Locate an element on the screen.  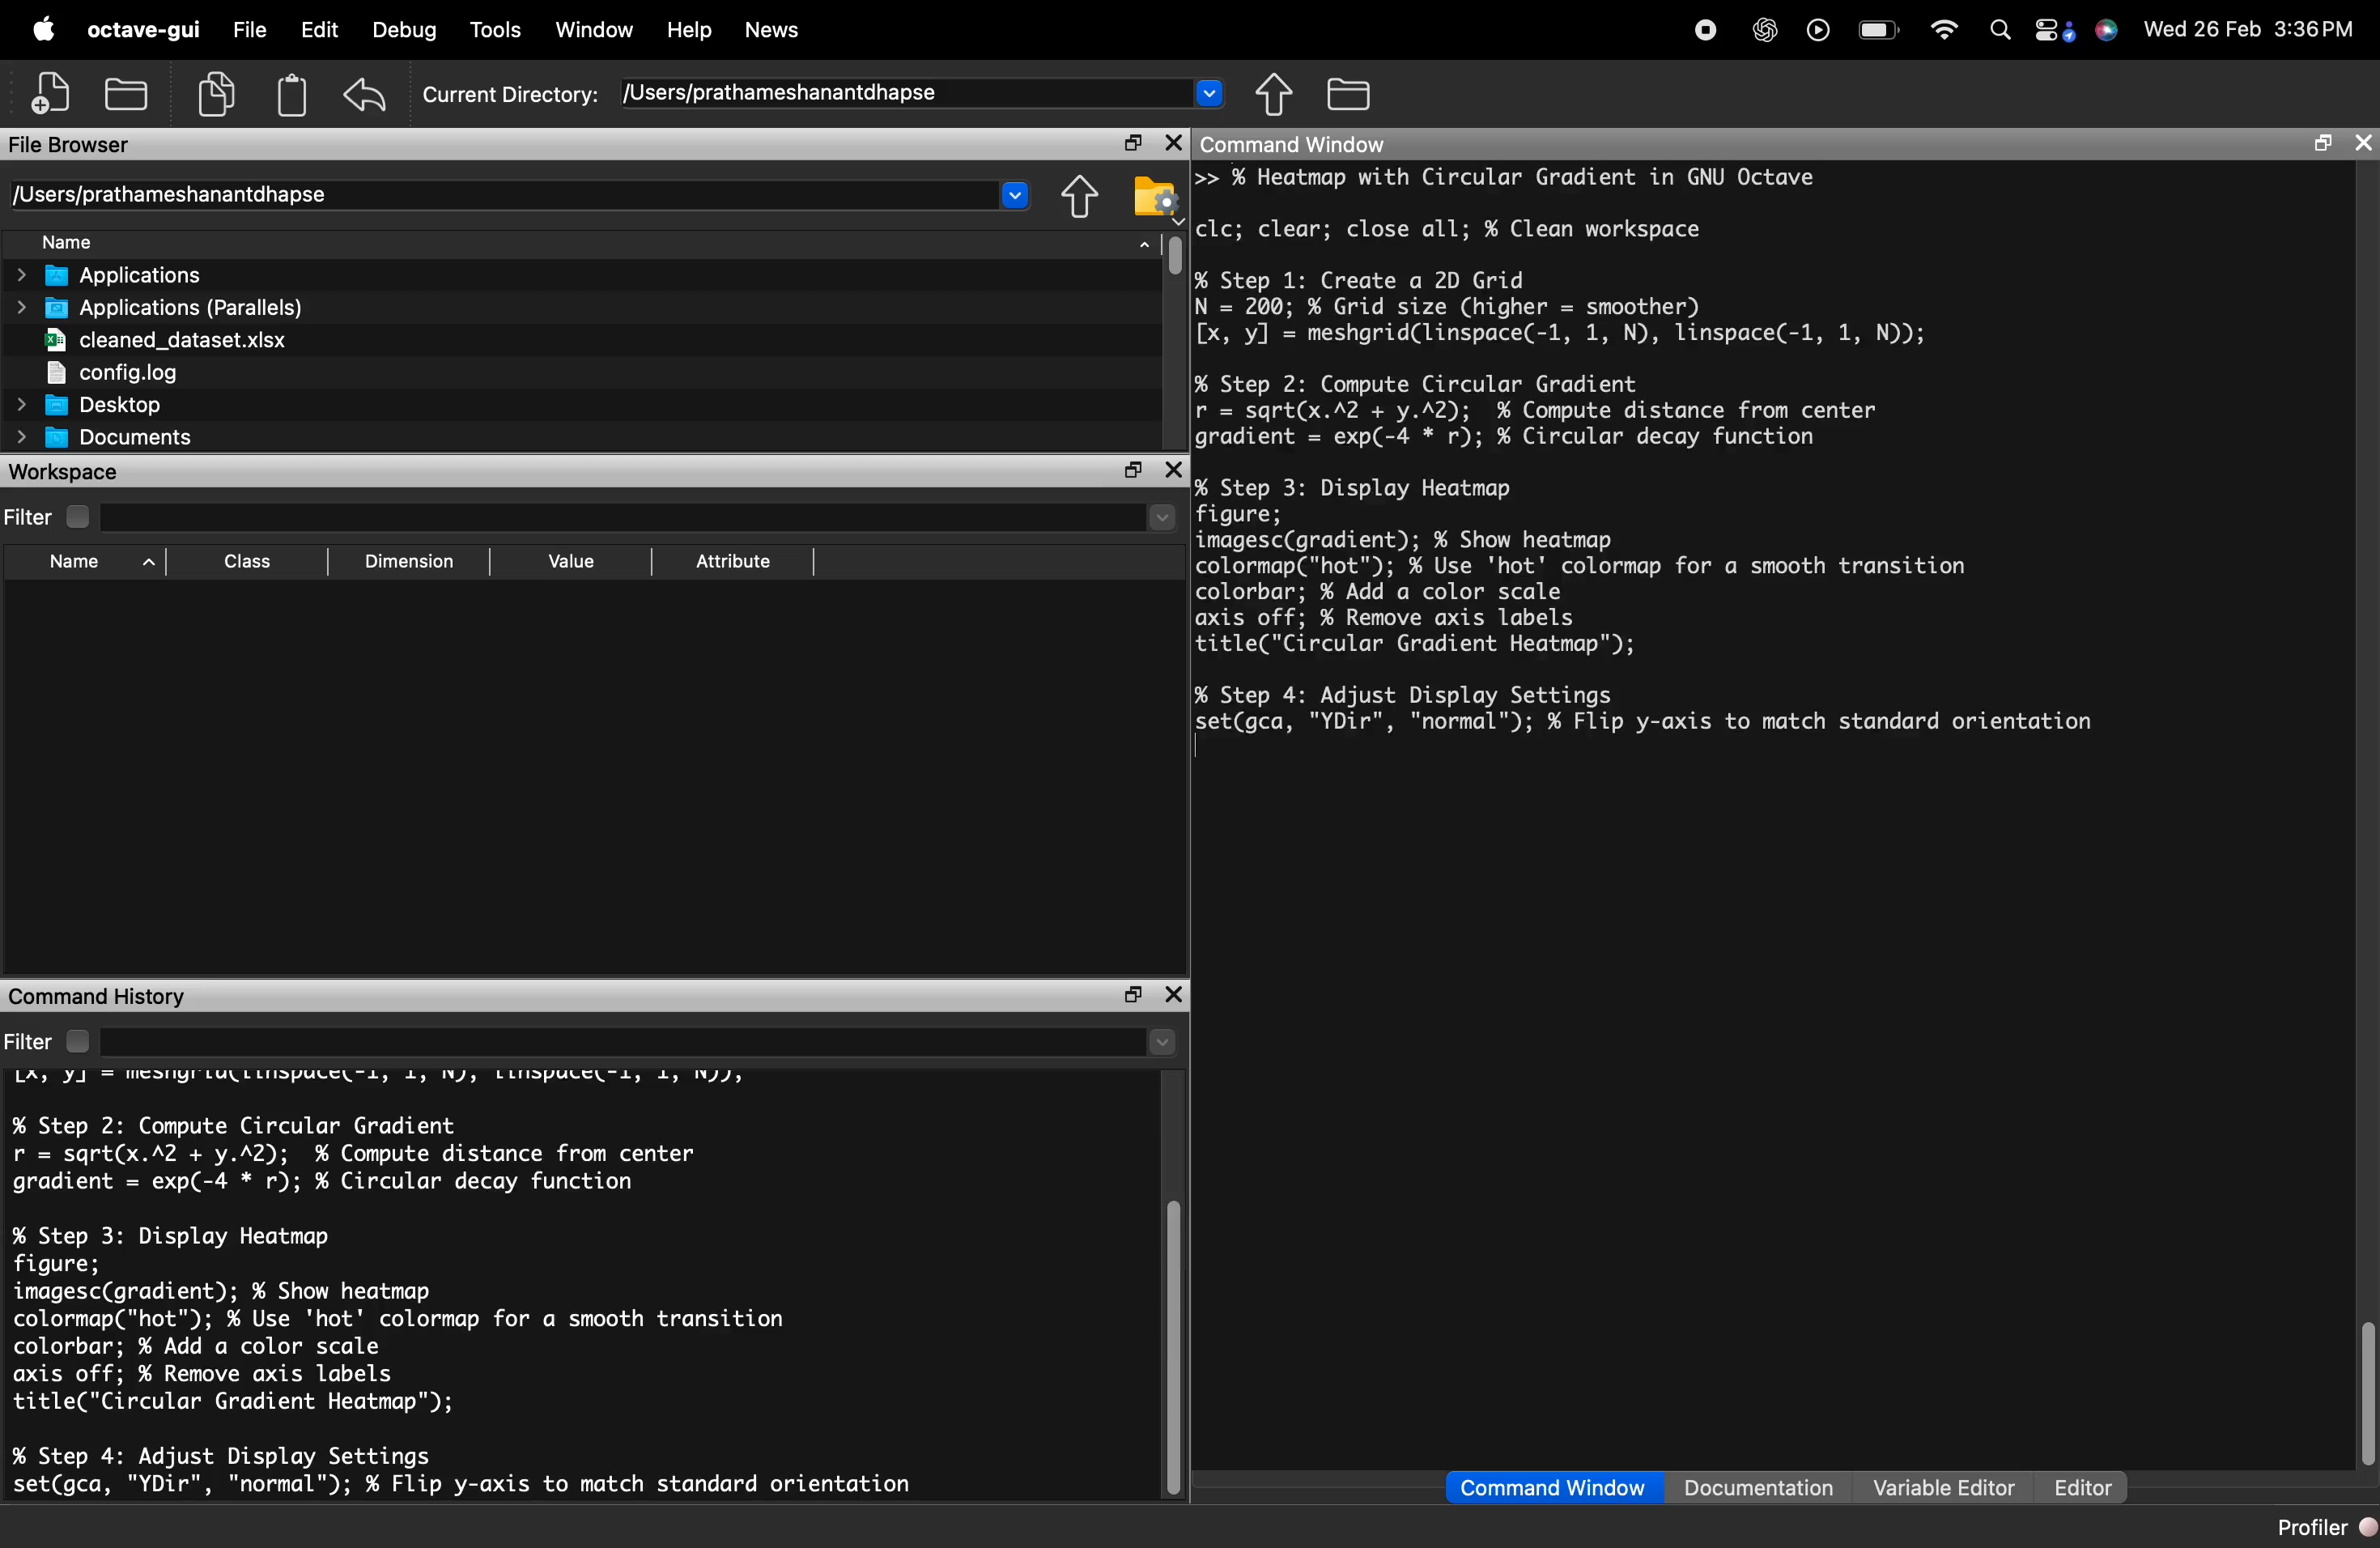
search here is located at coordinates (645, 516).